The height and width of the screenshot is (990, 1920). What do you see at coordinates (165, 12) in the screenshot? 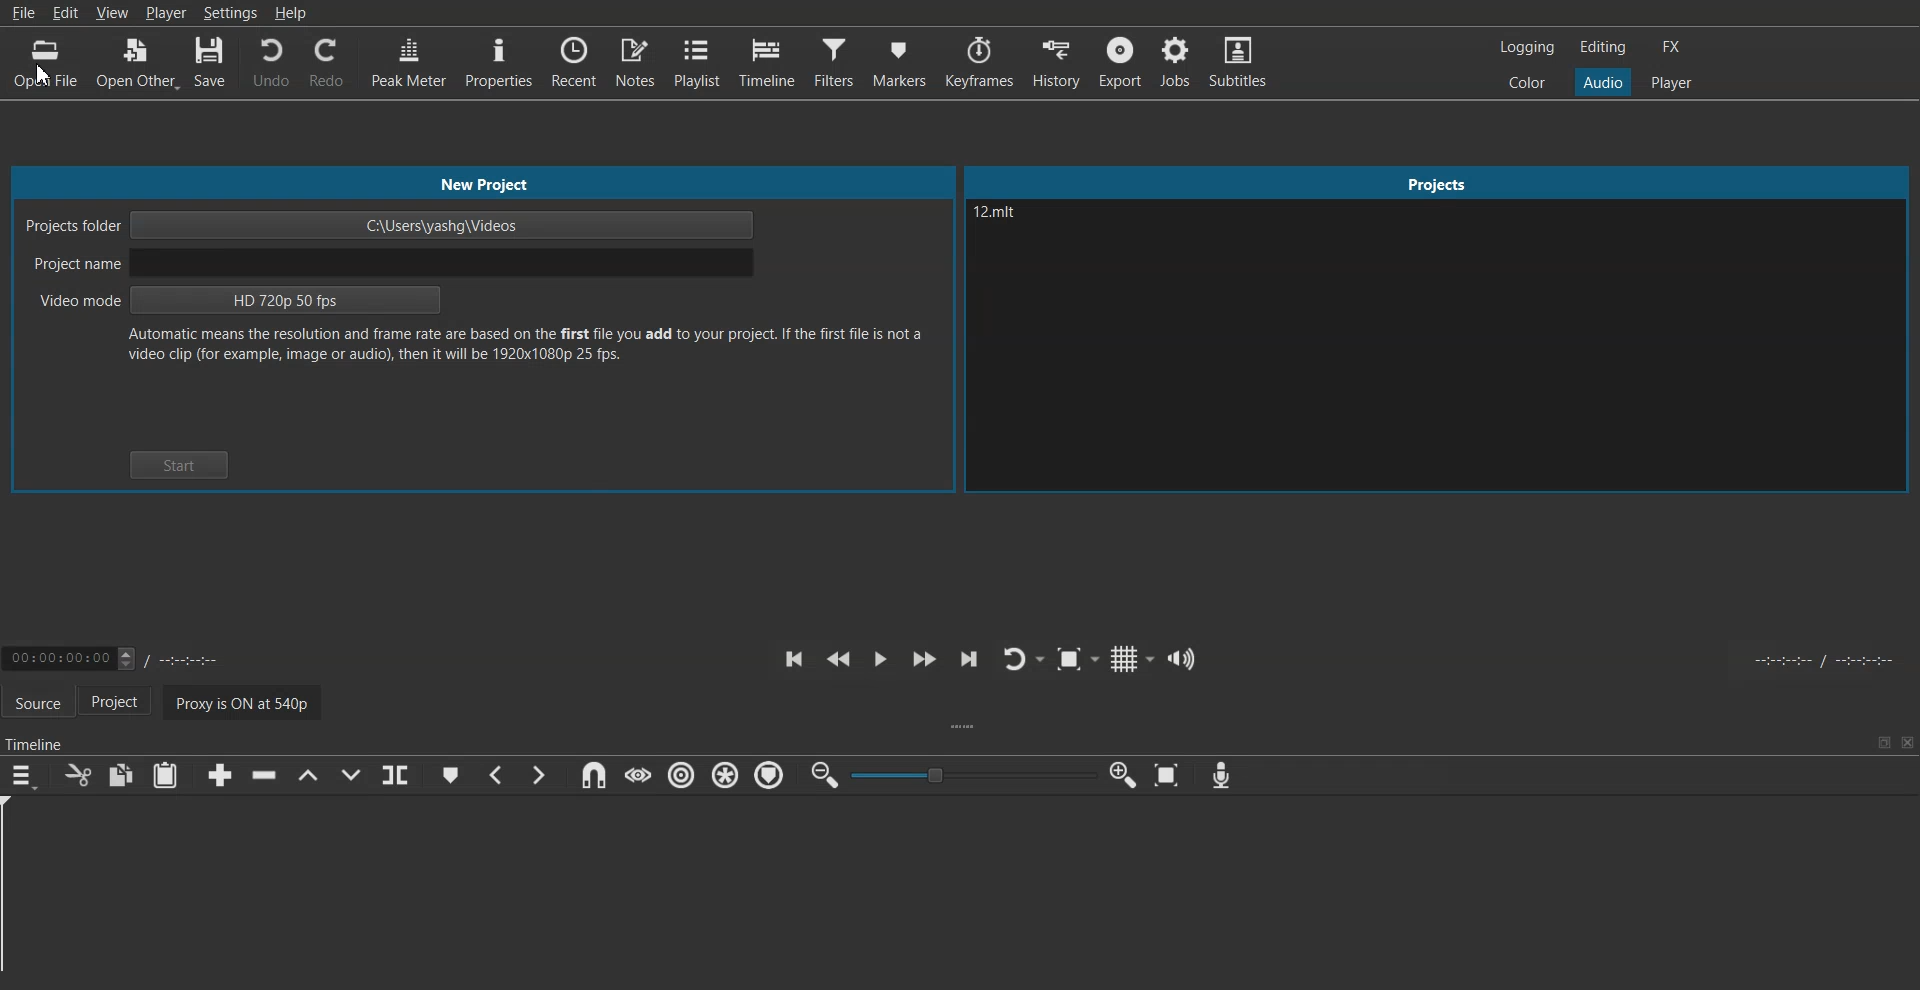
I see `Player` at bounding box center [165, 12].